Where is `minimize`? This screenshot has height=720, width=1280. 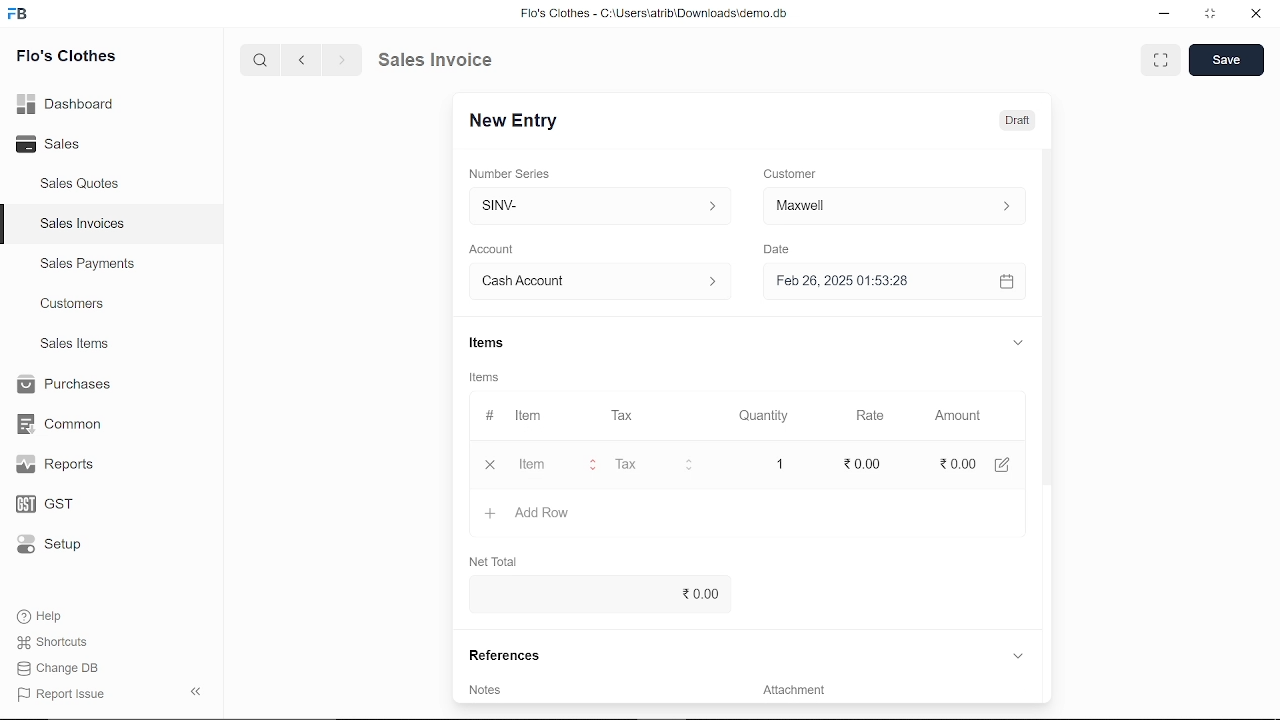
minimize is located at coordinates (1166, 16).